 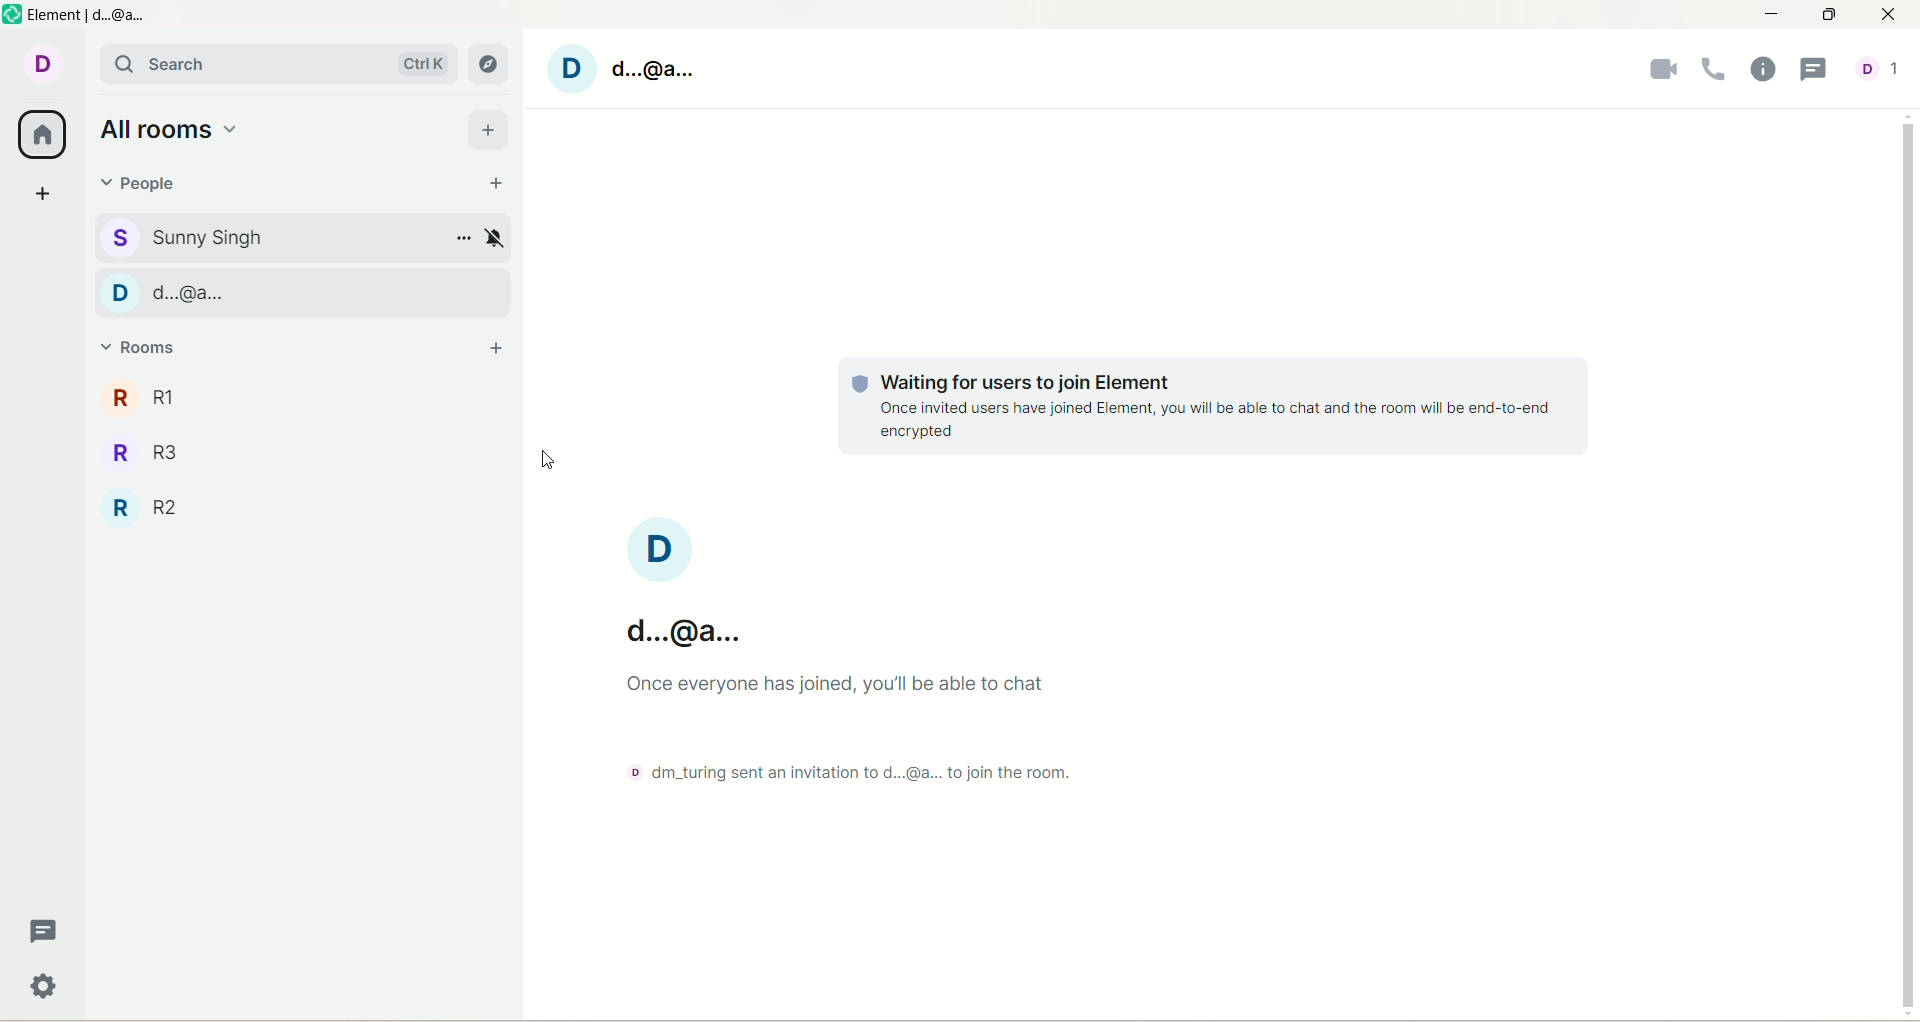 I want to click on d...@..., so click(x=299, y=290).